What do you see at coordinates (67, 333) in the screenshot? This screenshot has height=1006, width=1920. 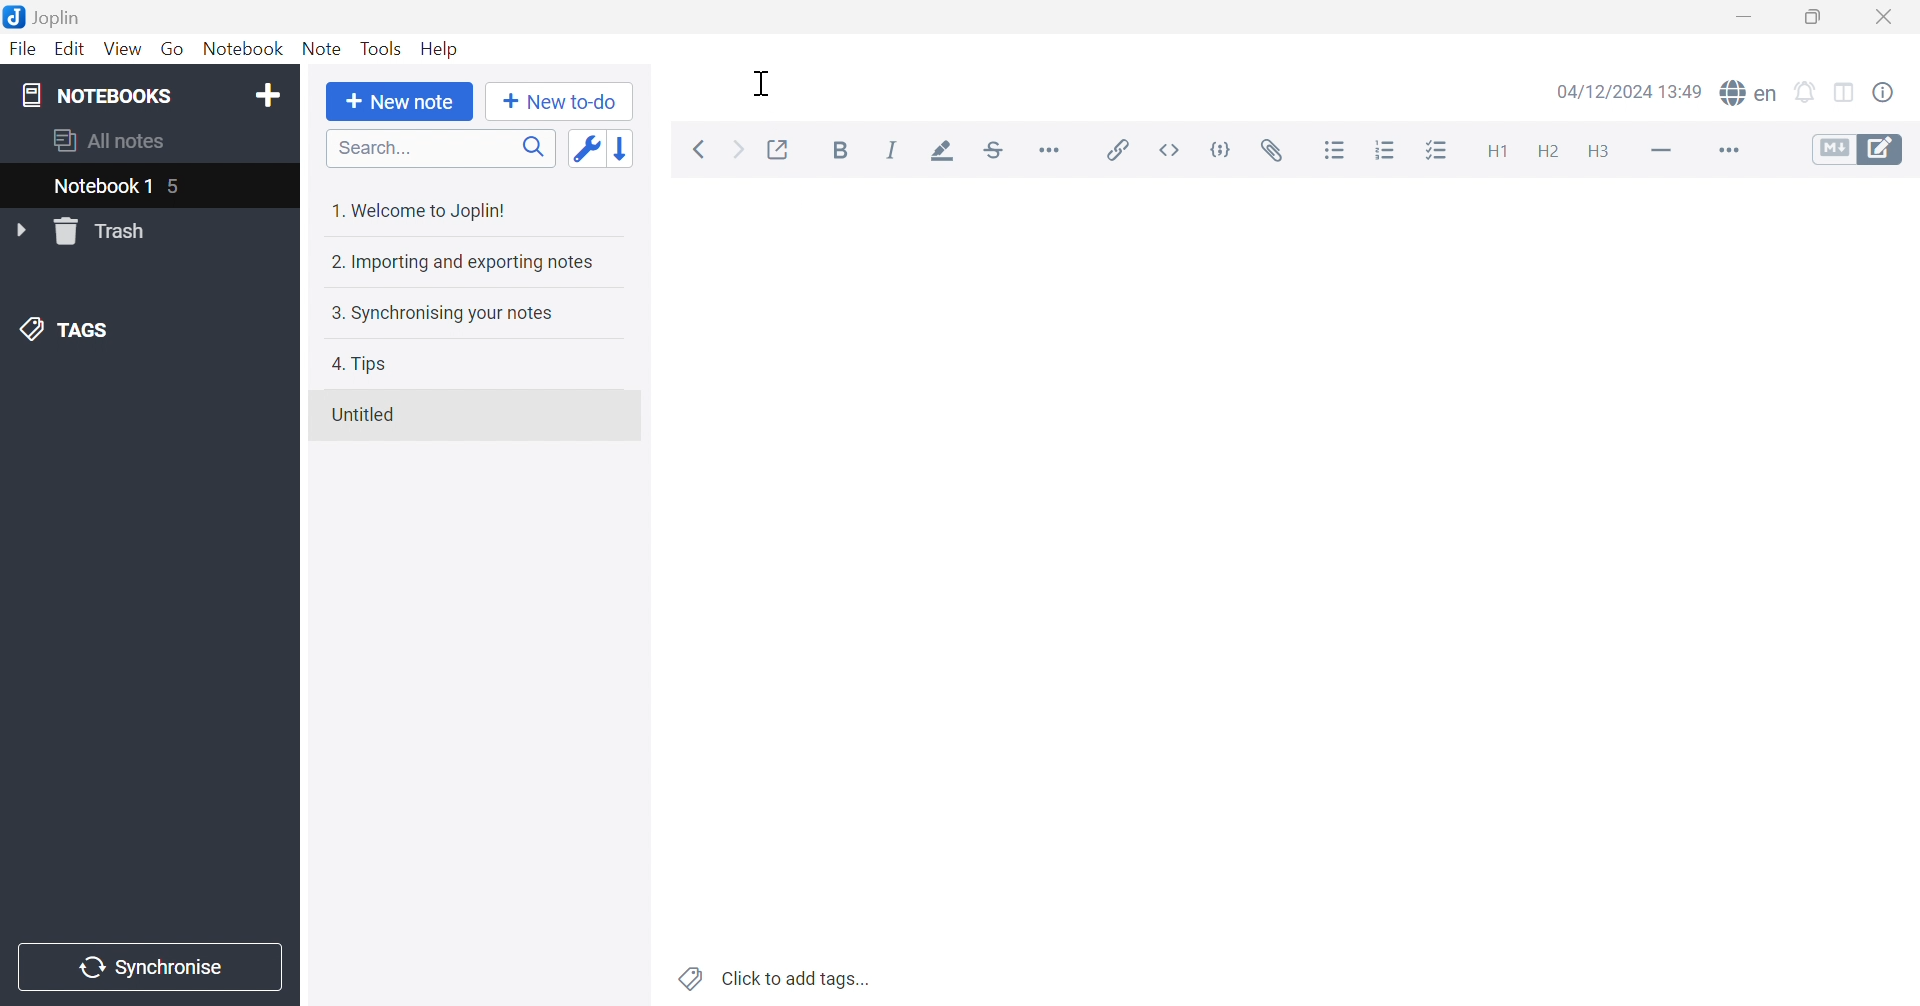 I see `TAGS` at bounding box center [67, 333].